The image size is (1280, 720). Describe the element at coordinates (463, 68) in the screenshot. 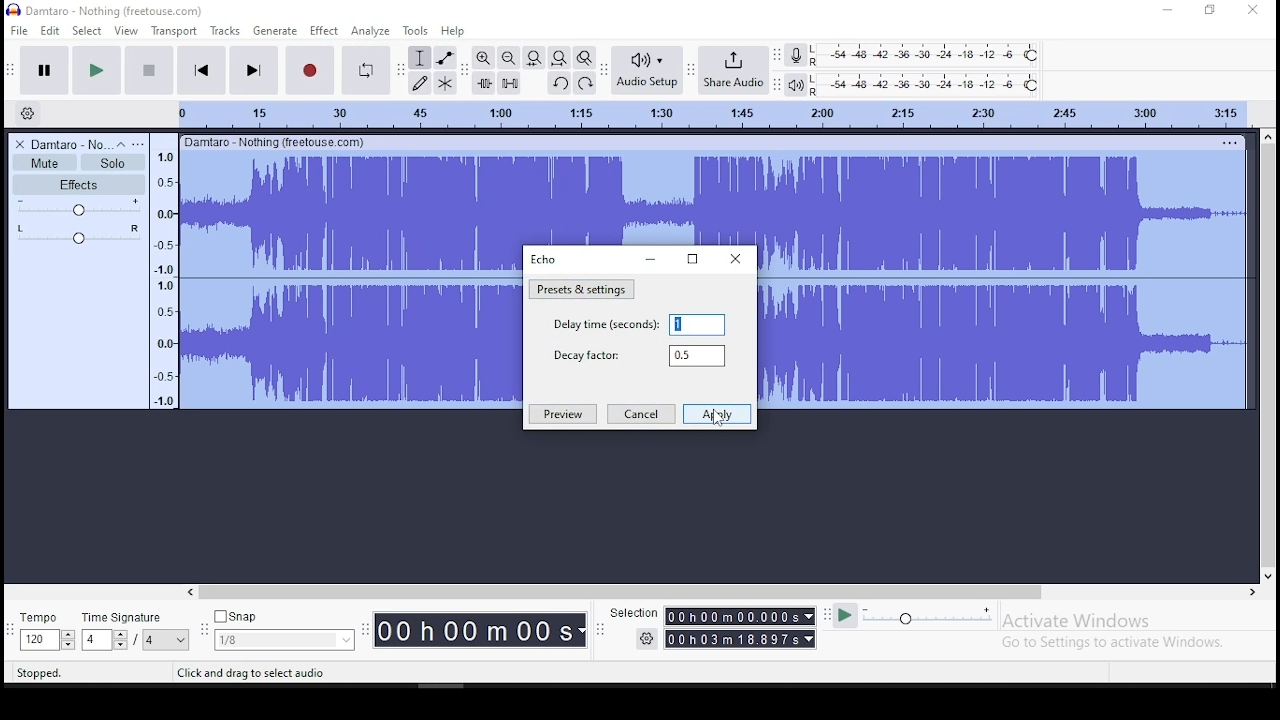

I see `` at that location.